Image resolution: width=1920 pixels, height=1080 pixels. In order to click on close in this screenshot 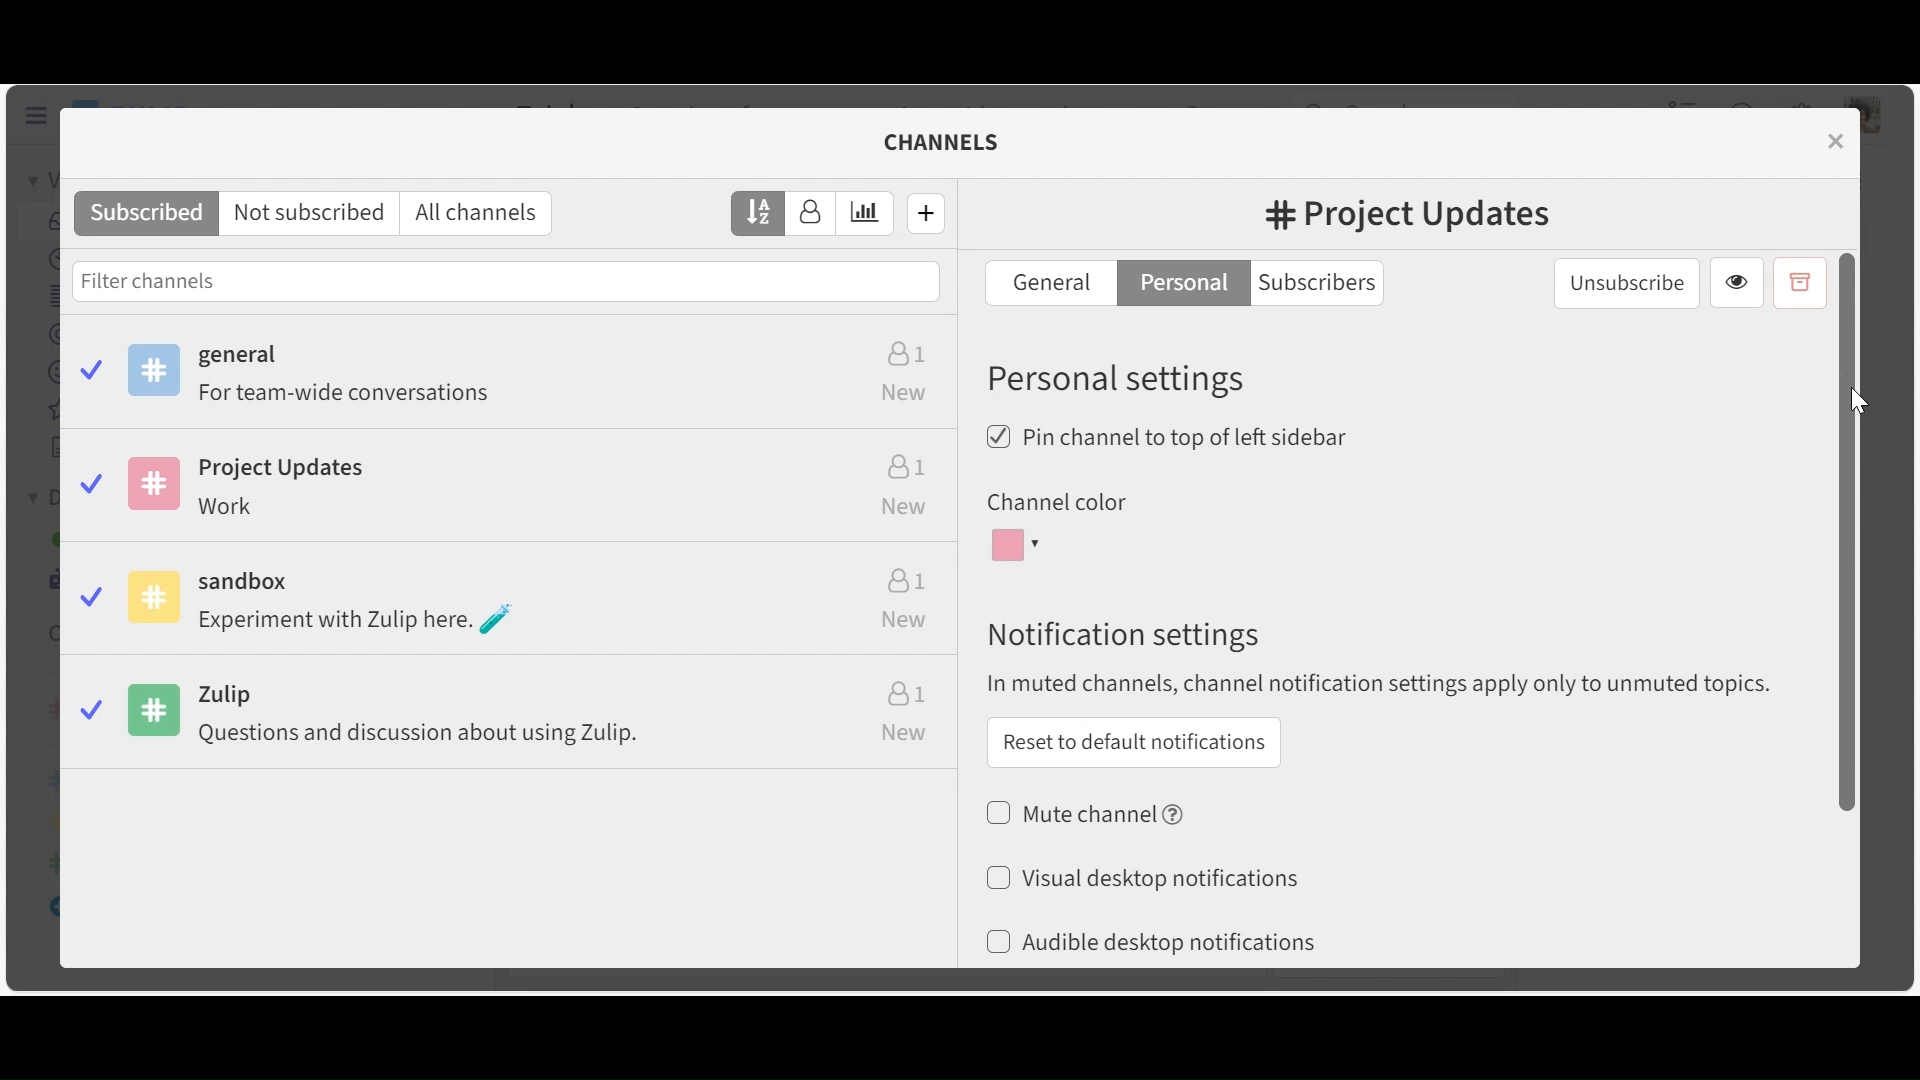, I will do `click(1839, 140)`.